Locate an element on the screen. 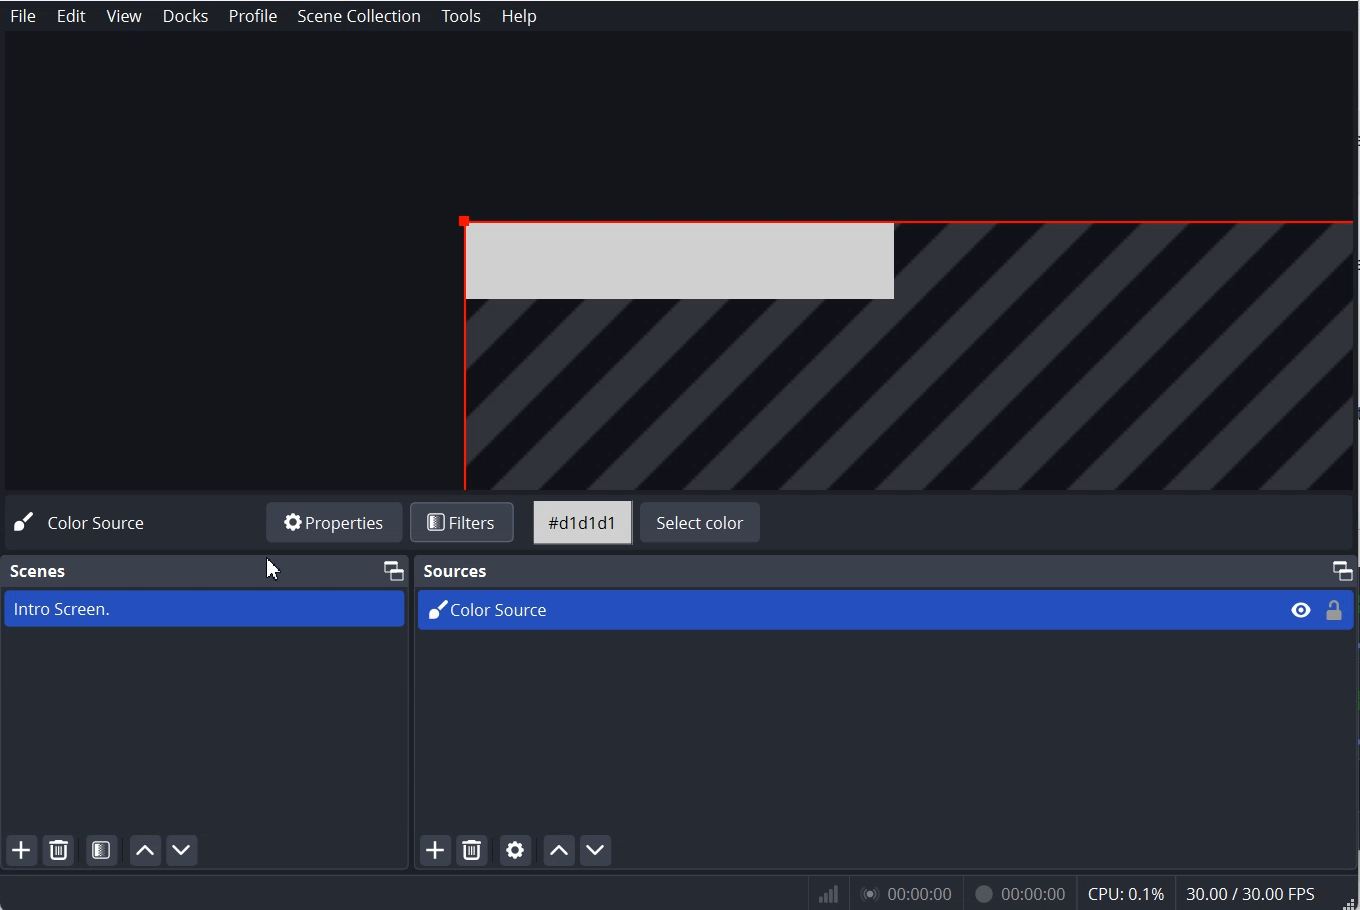 The image size is (1360, 910). WIfi is located at coordinates (830, 894).